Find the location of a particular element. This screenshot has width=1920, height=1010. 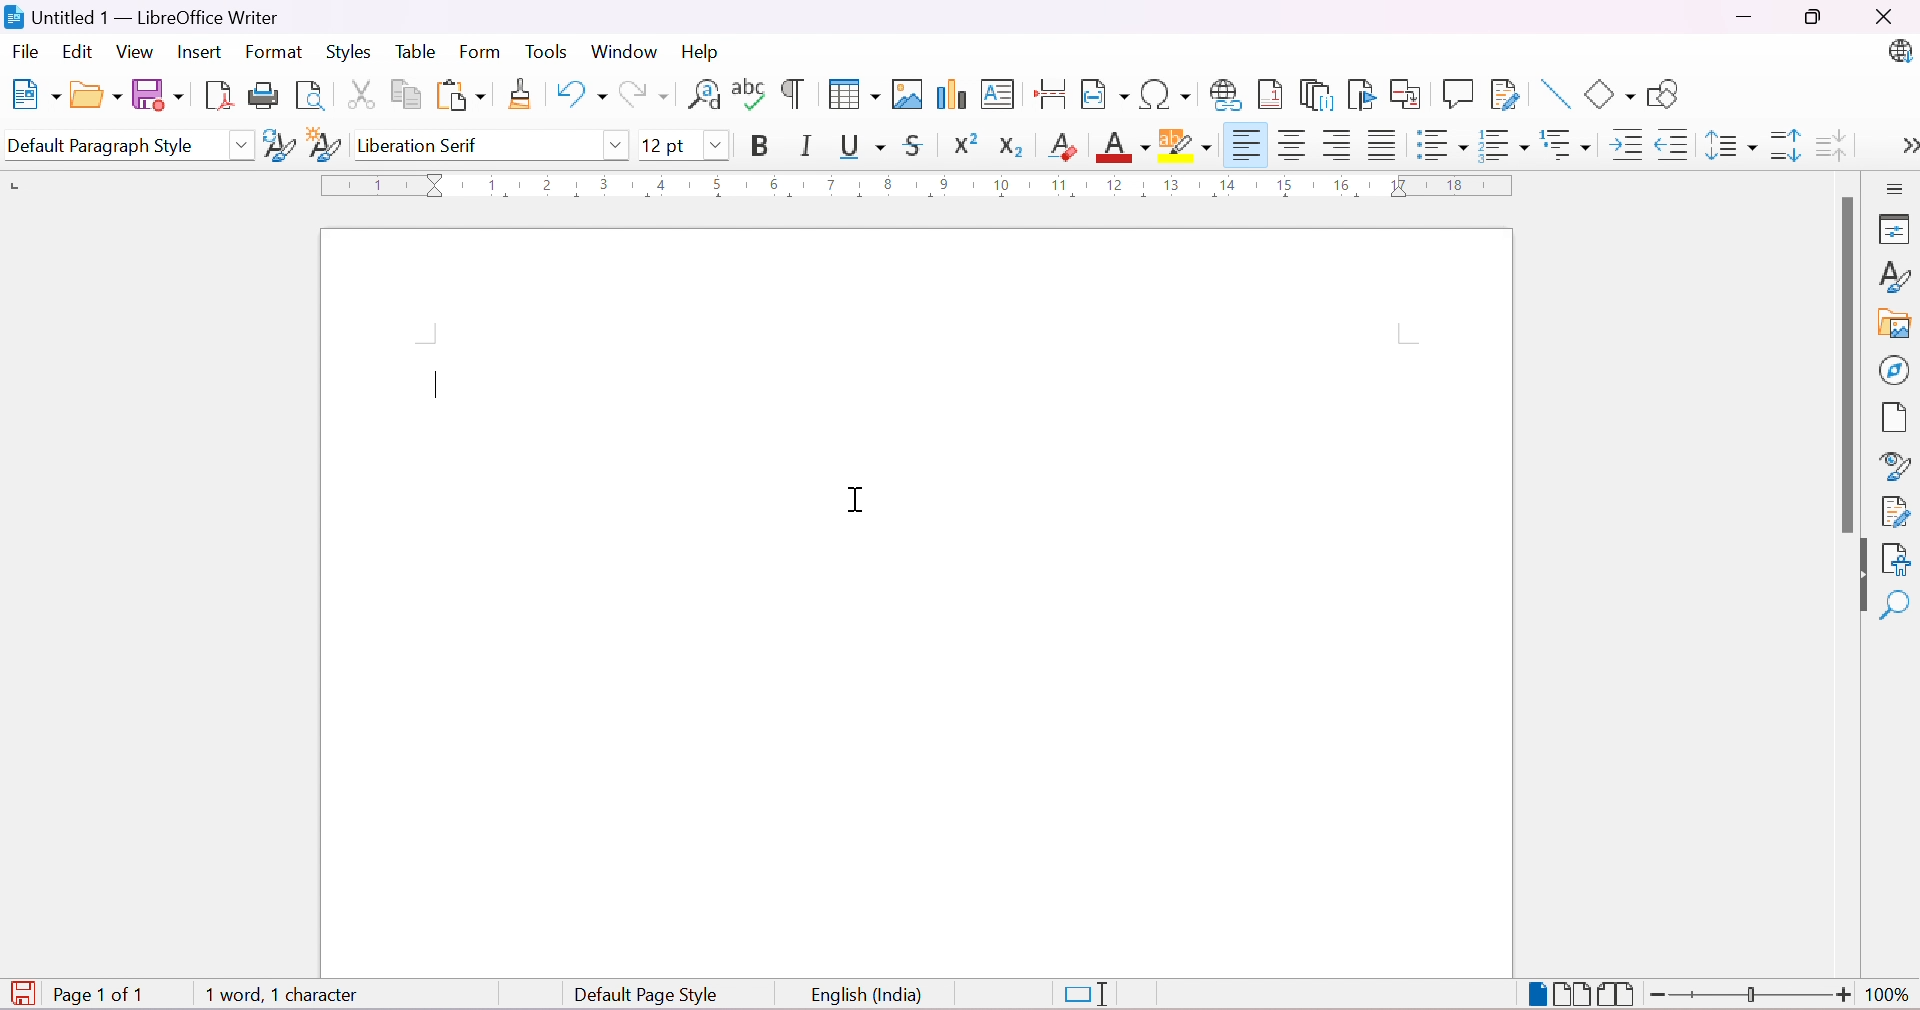

File is located at coordinates (25, 50).